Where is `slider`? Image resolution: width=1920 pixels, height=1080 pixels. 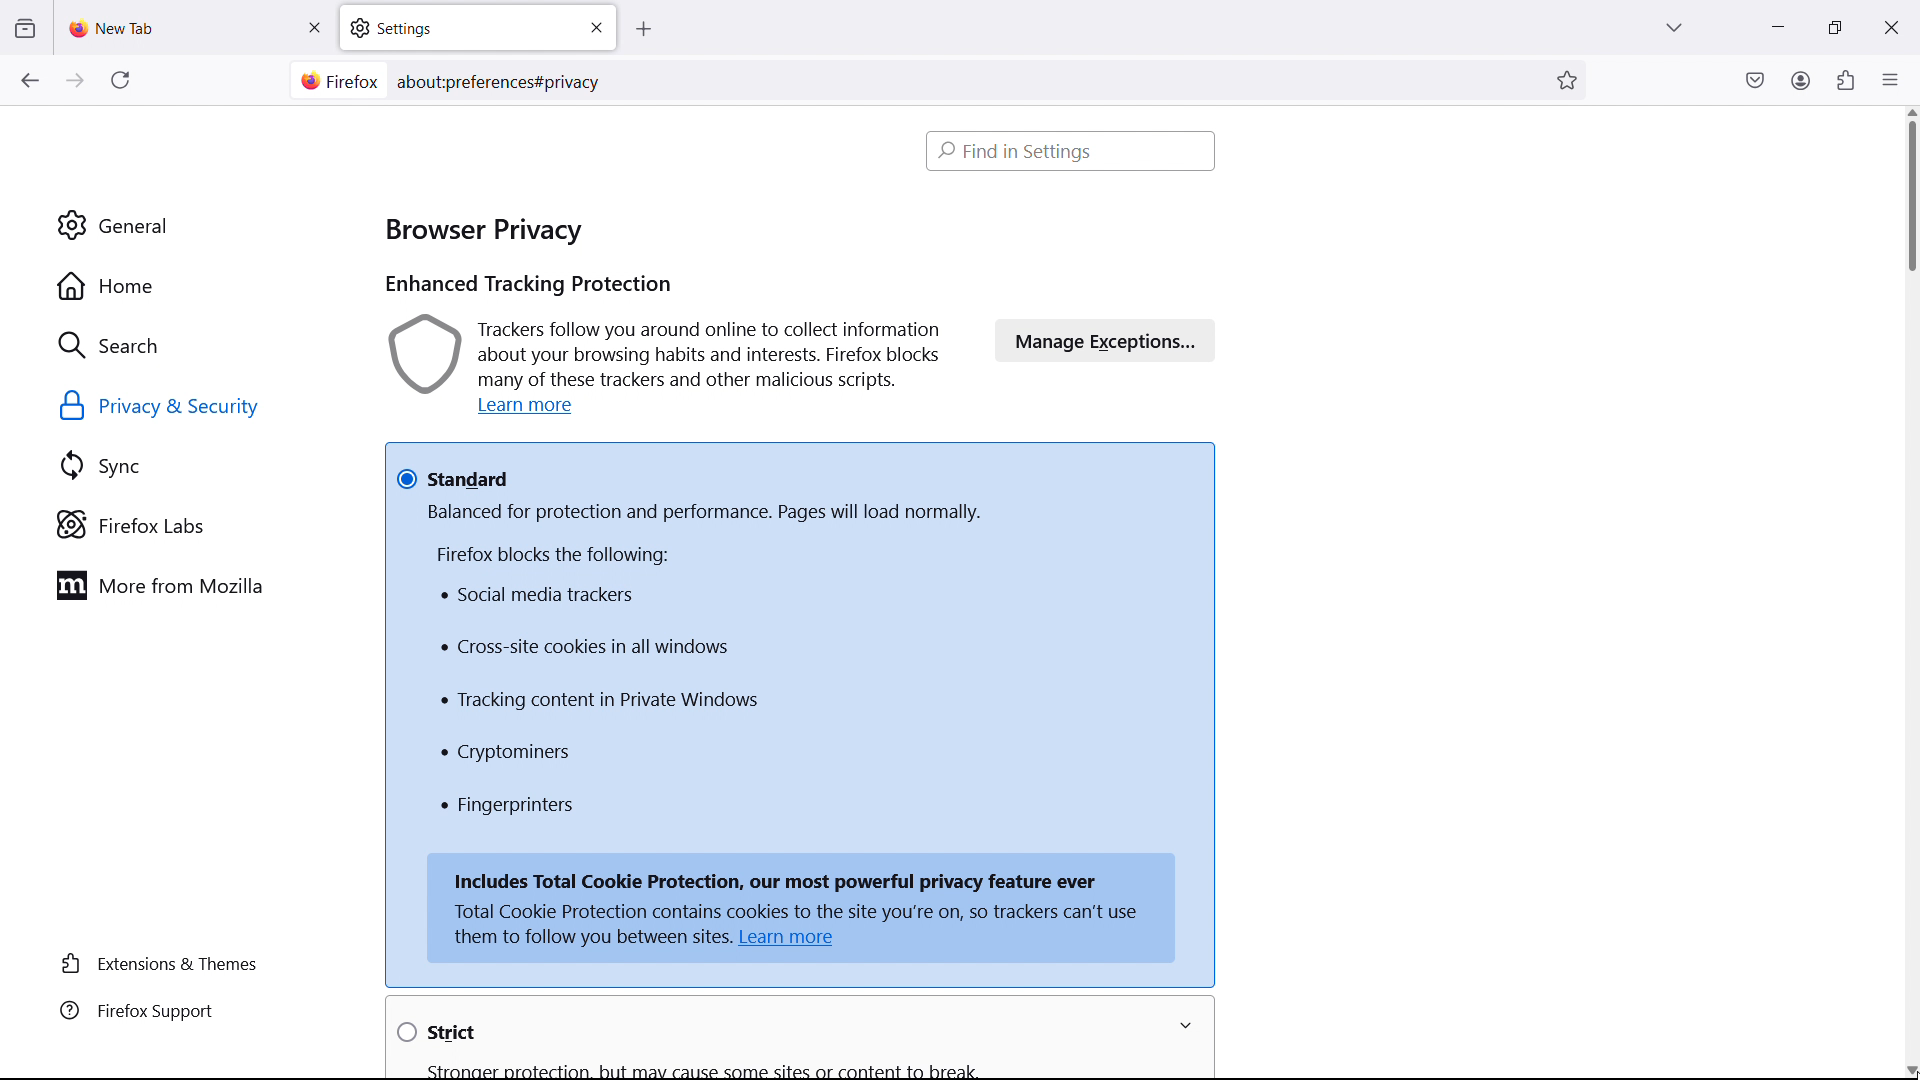 slider is located at coordinates (1908, 197).